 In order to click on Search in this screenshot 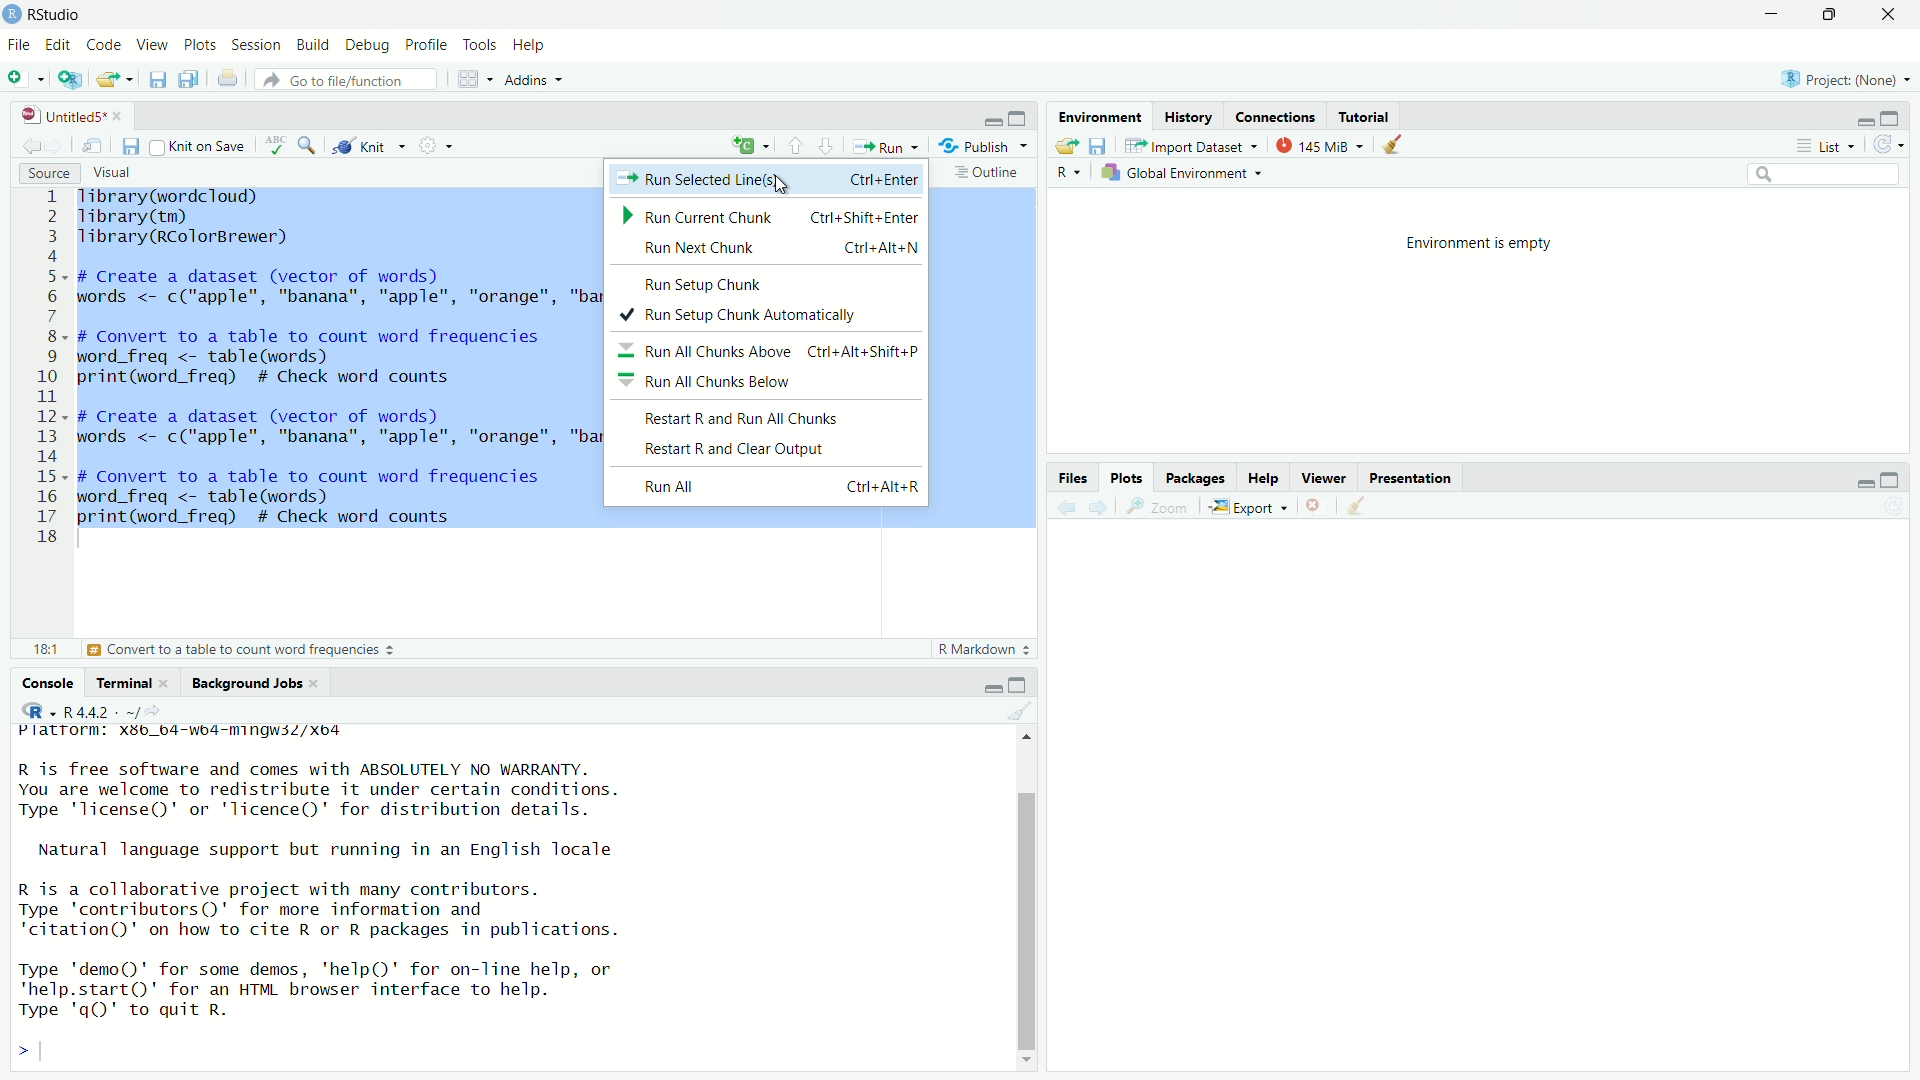, I will do `click(1820, 175)`.